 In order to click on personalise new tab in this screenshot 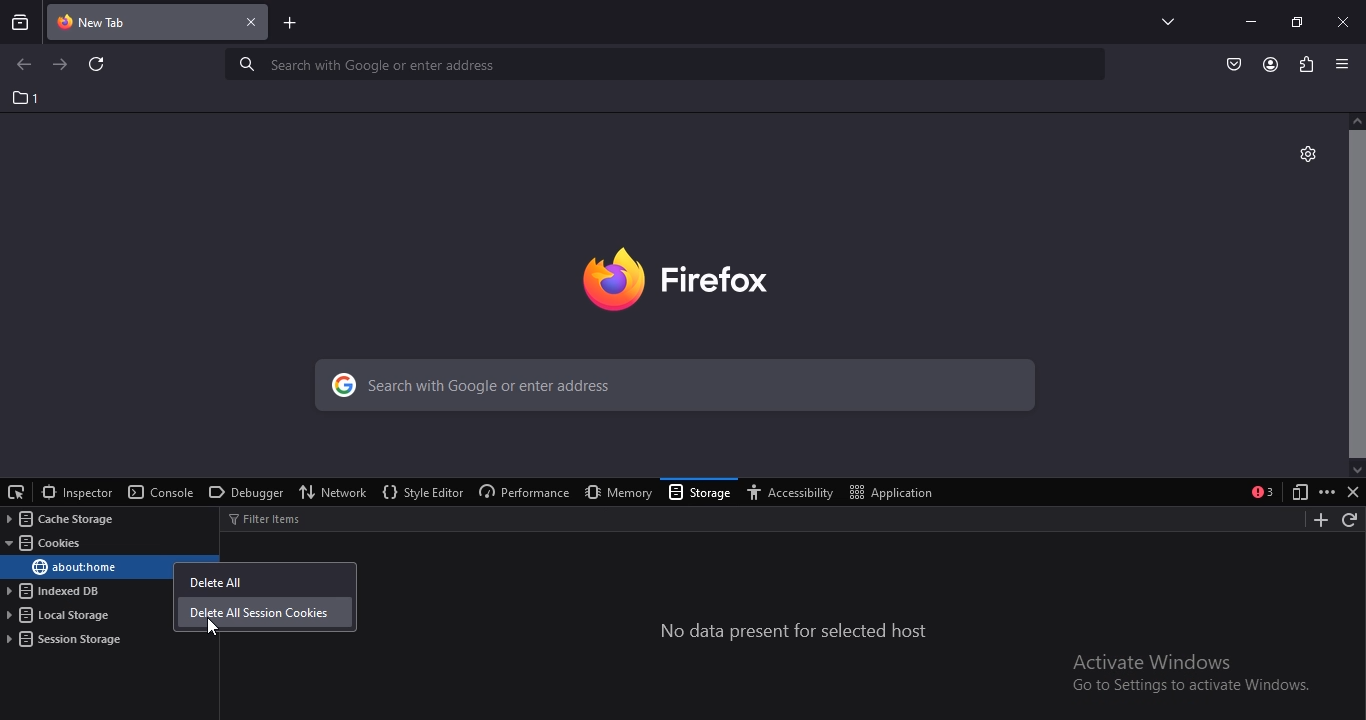, I will do `click(1307, 152)`.